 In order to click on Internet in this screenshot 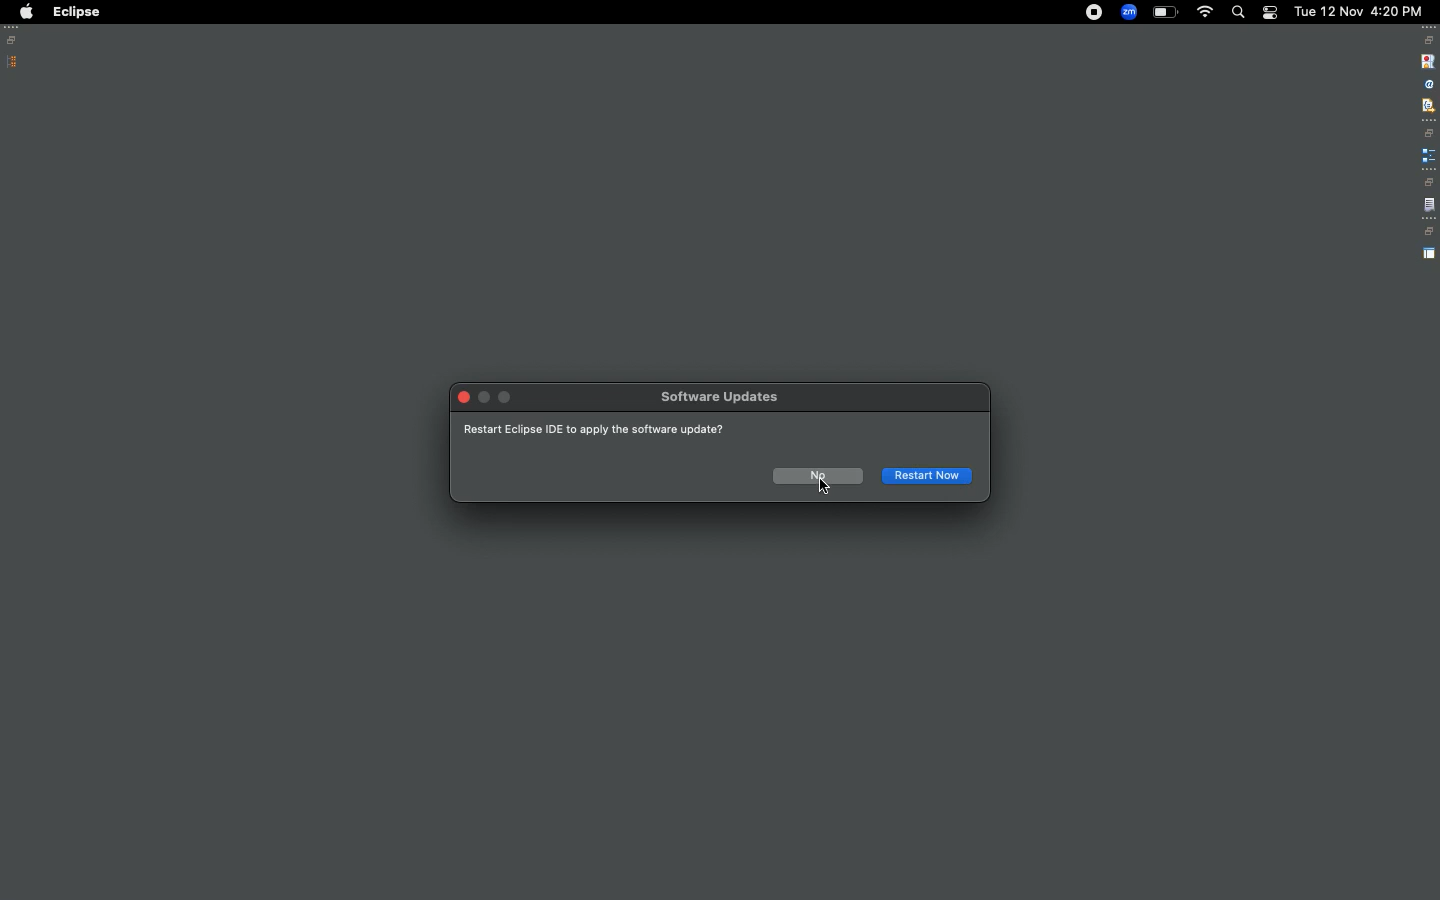, I will do `click(1205, 14)`.